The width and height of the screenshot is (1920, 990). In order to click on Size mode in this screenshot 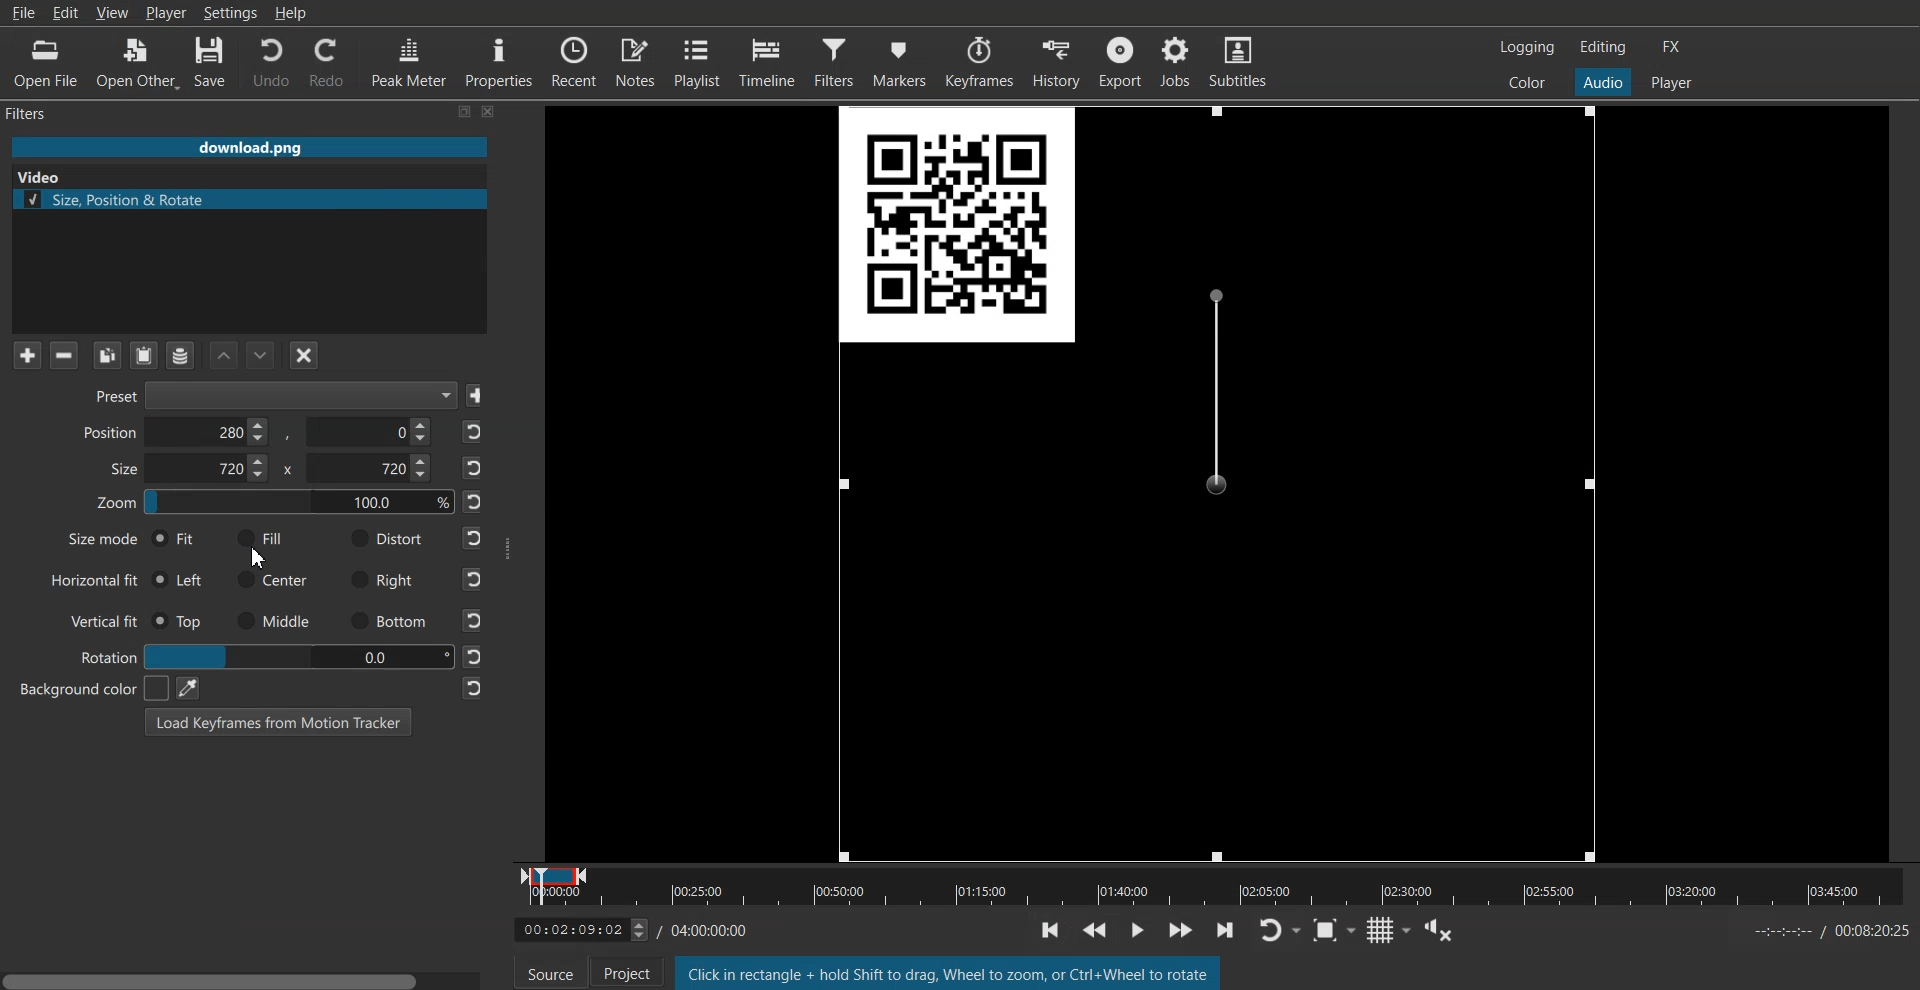, I will do `click(94, 541)`.